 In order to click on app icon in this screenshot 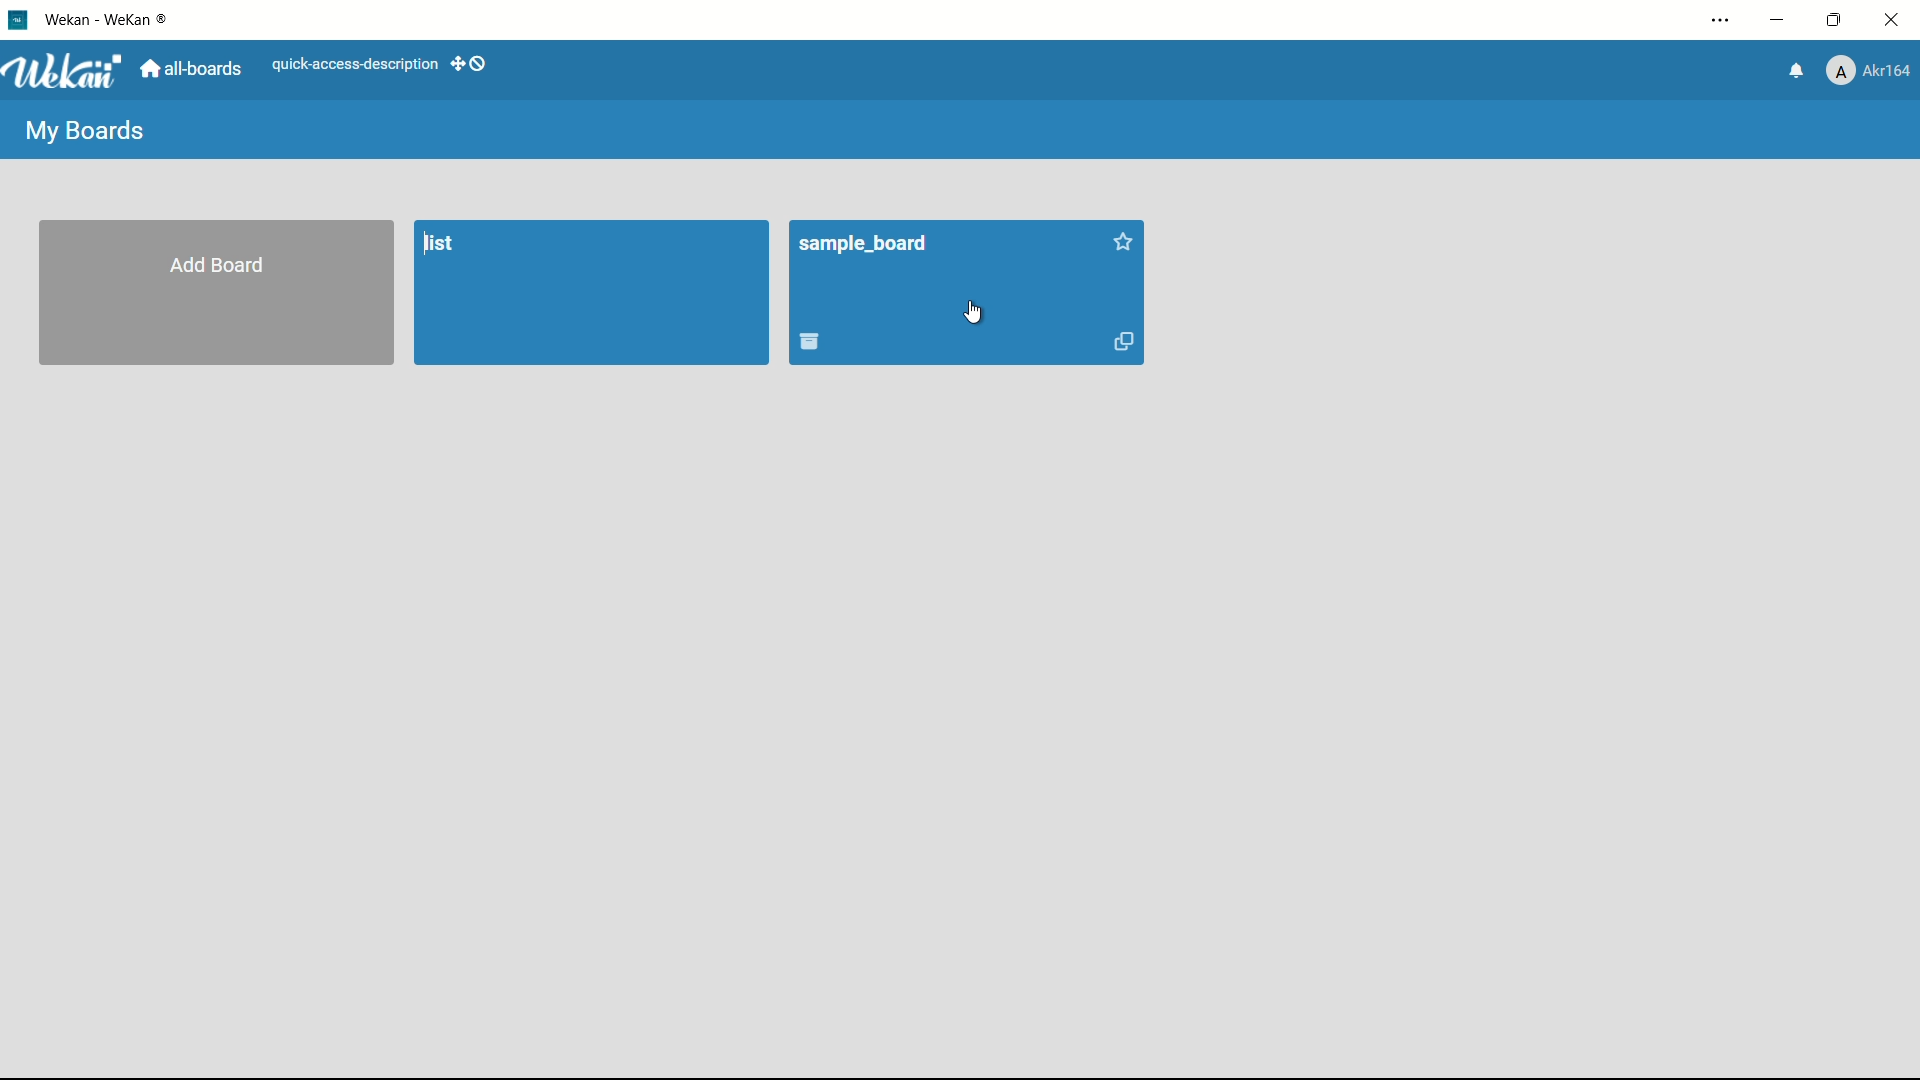, I will do `click(17, 21)`.